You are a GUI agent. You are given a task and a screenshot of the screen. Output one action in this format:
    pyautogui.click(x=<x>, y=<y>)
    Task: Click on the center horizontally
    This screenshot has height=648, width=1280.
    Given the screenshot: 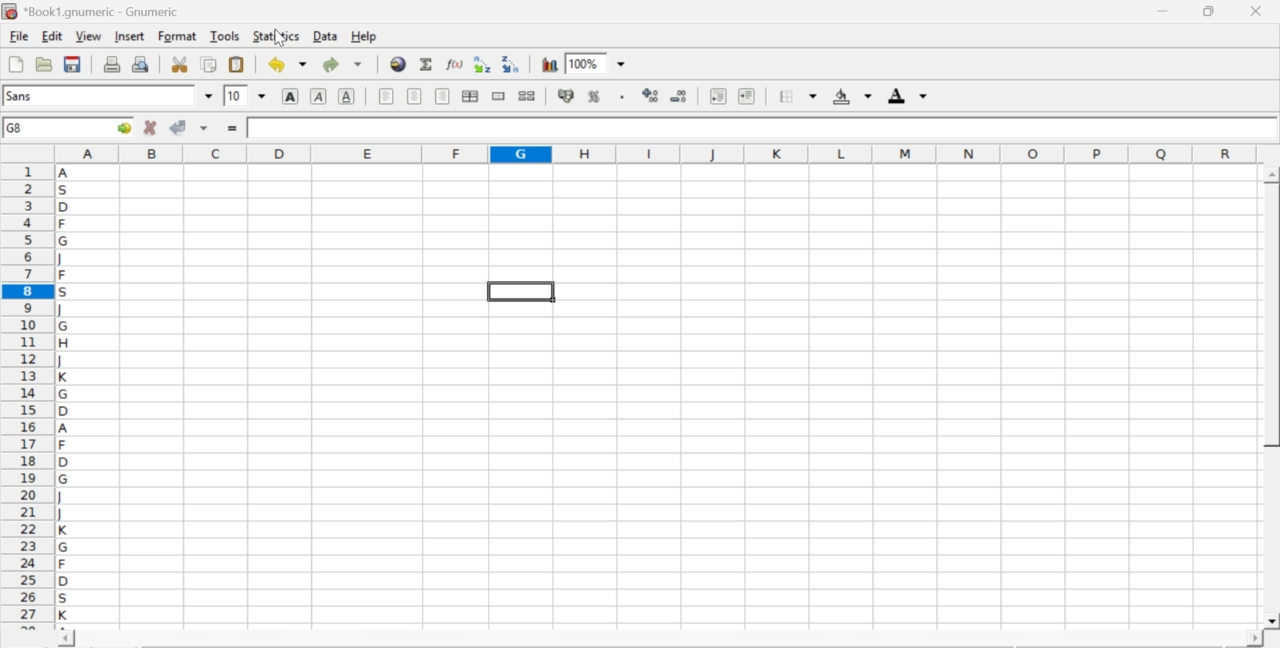 What is the action you would take?
    pyautogui.click(x=470, y=96)
    